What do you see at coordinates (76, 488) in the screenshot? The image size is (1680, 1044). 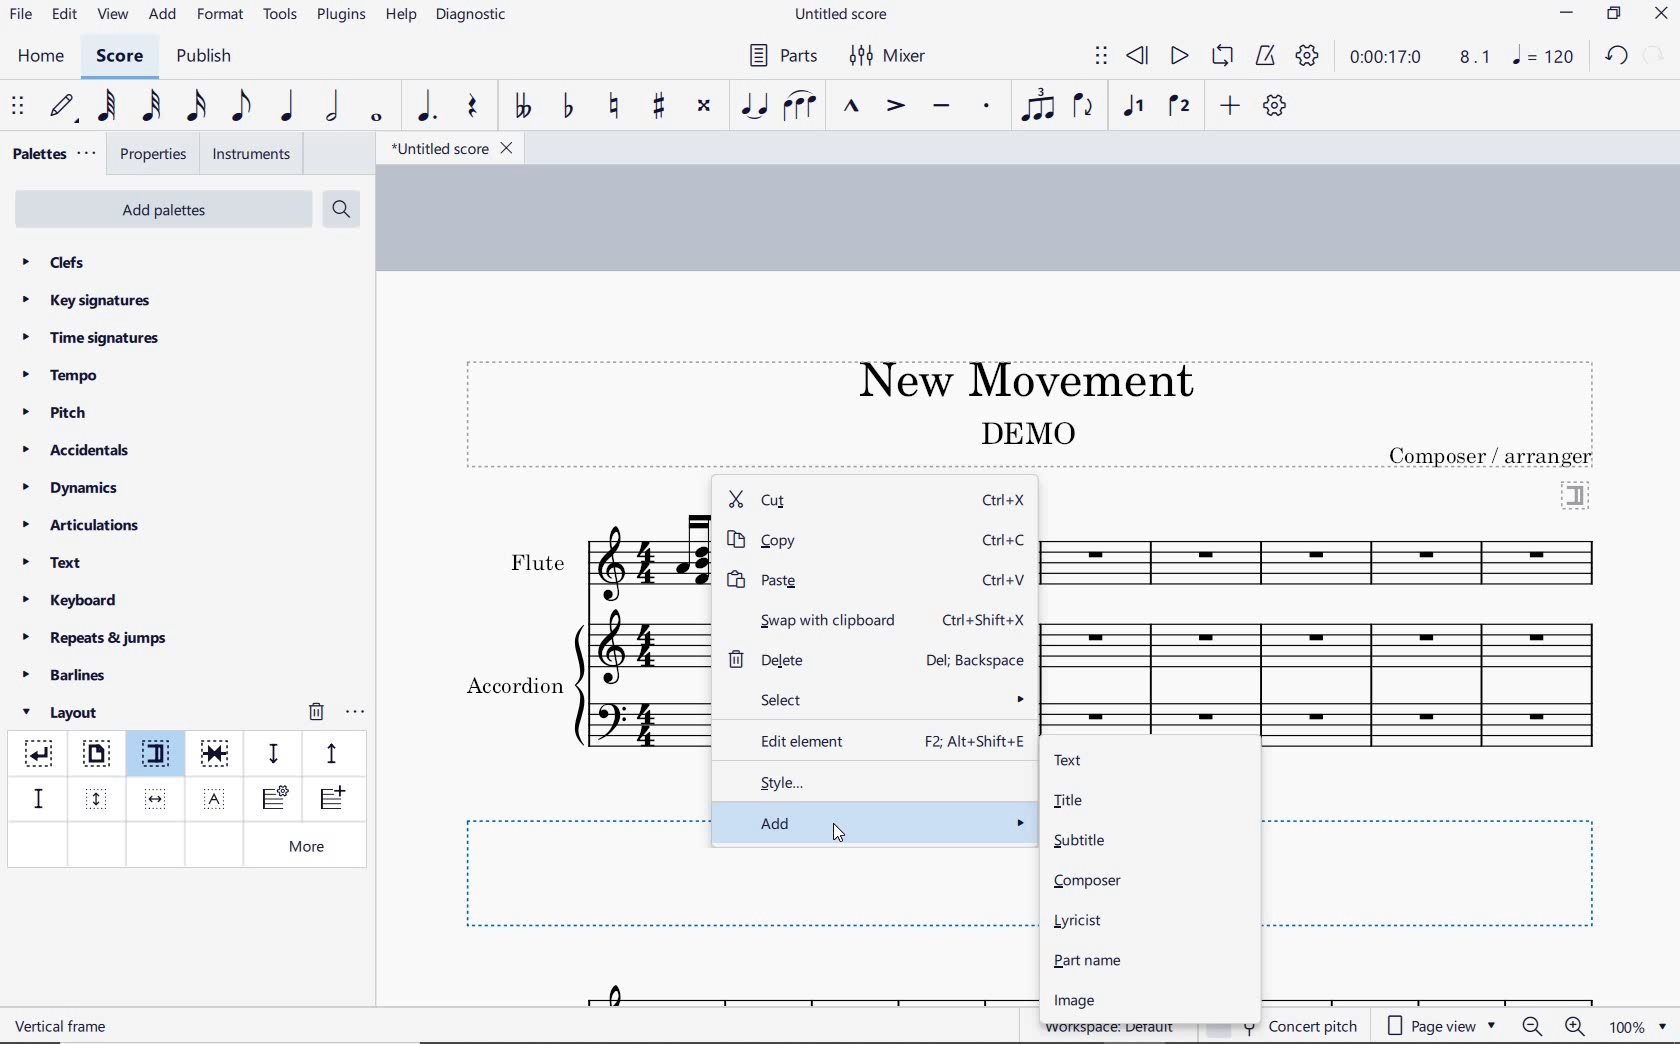 I see `dynamics` at bounding box center [76, 488].